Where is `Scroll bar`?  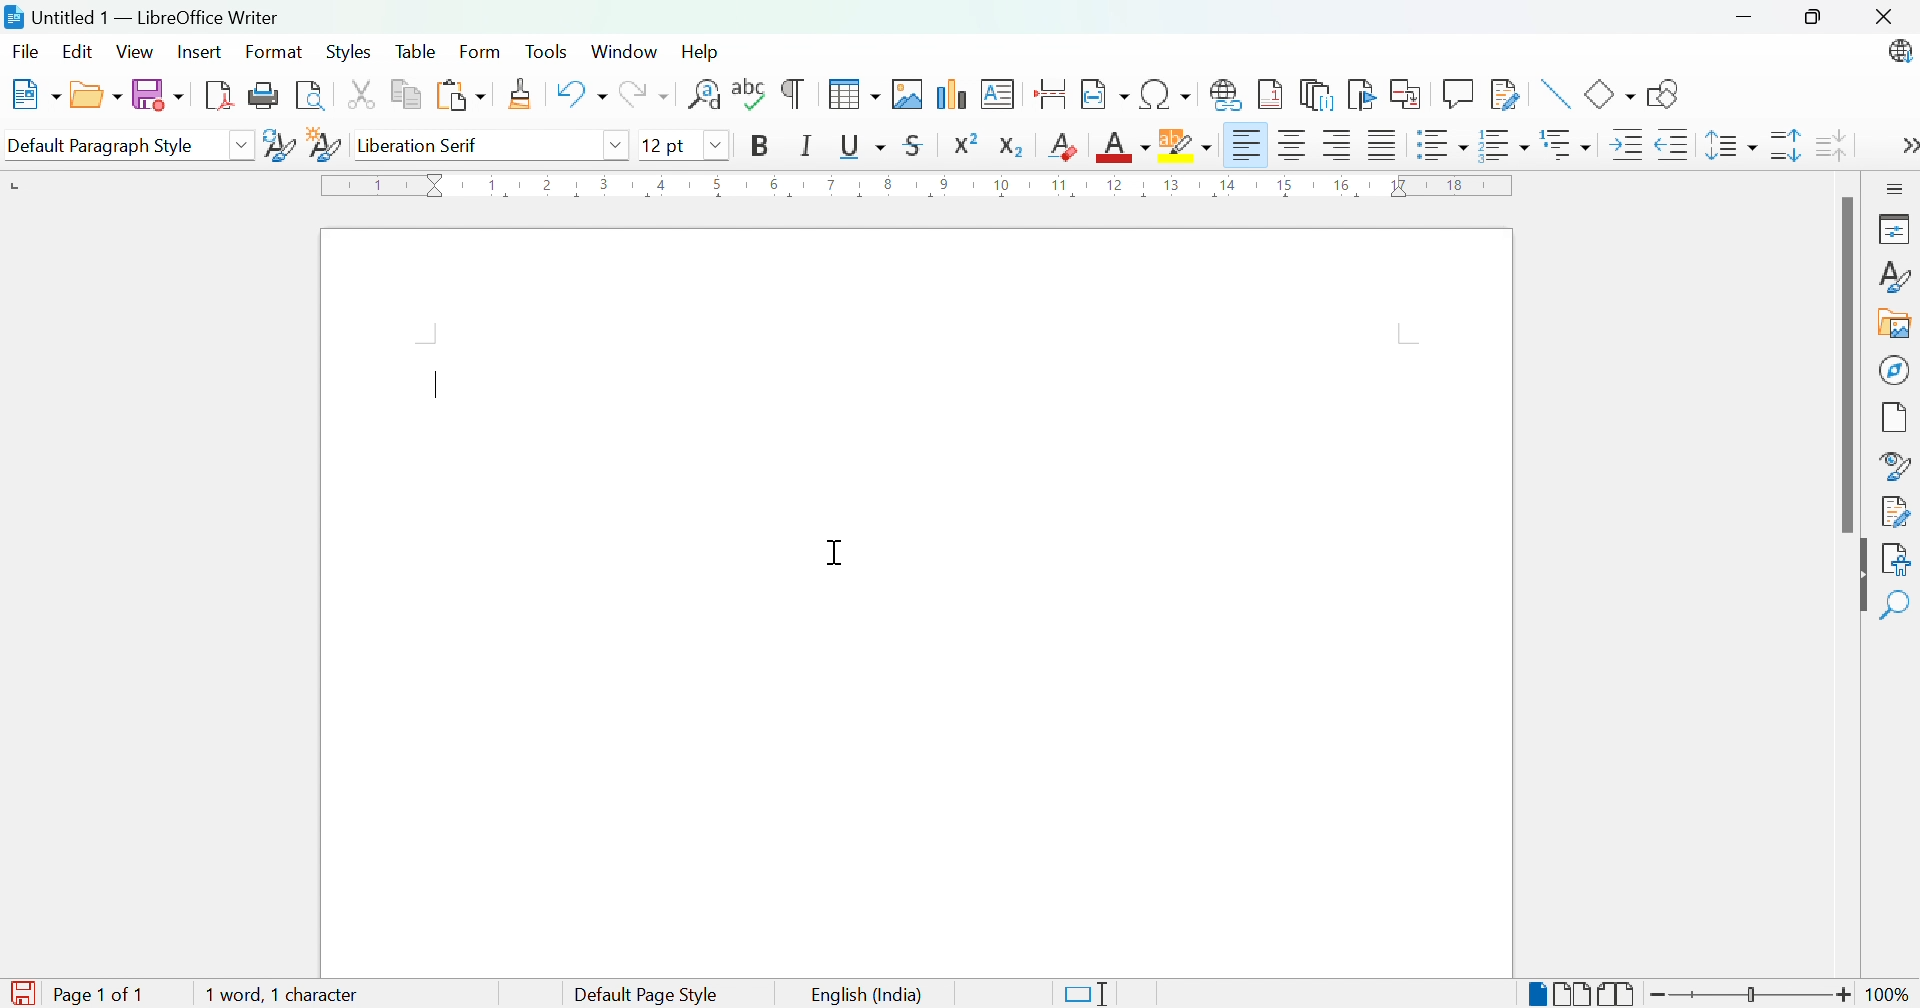 Scroll bar is located at coordinates (1840, 367).